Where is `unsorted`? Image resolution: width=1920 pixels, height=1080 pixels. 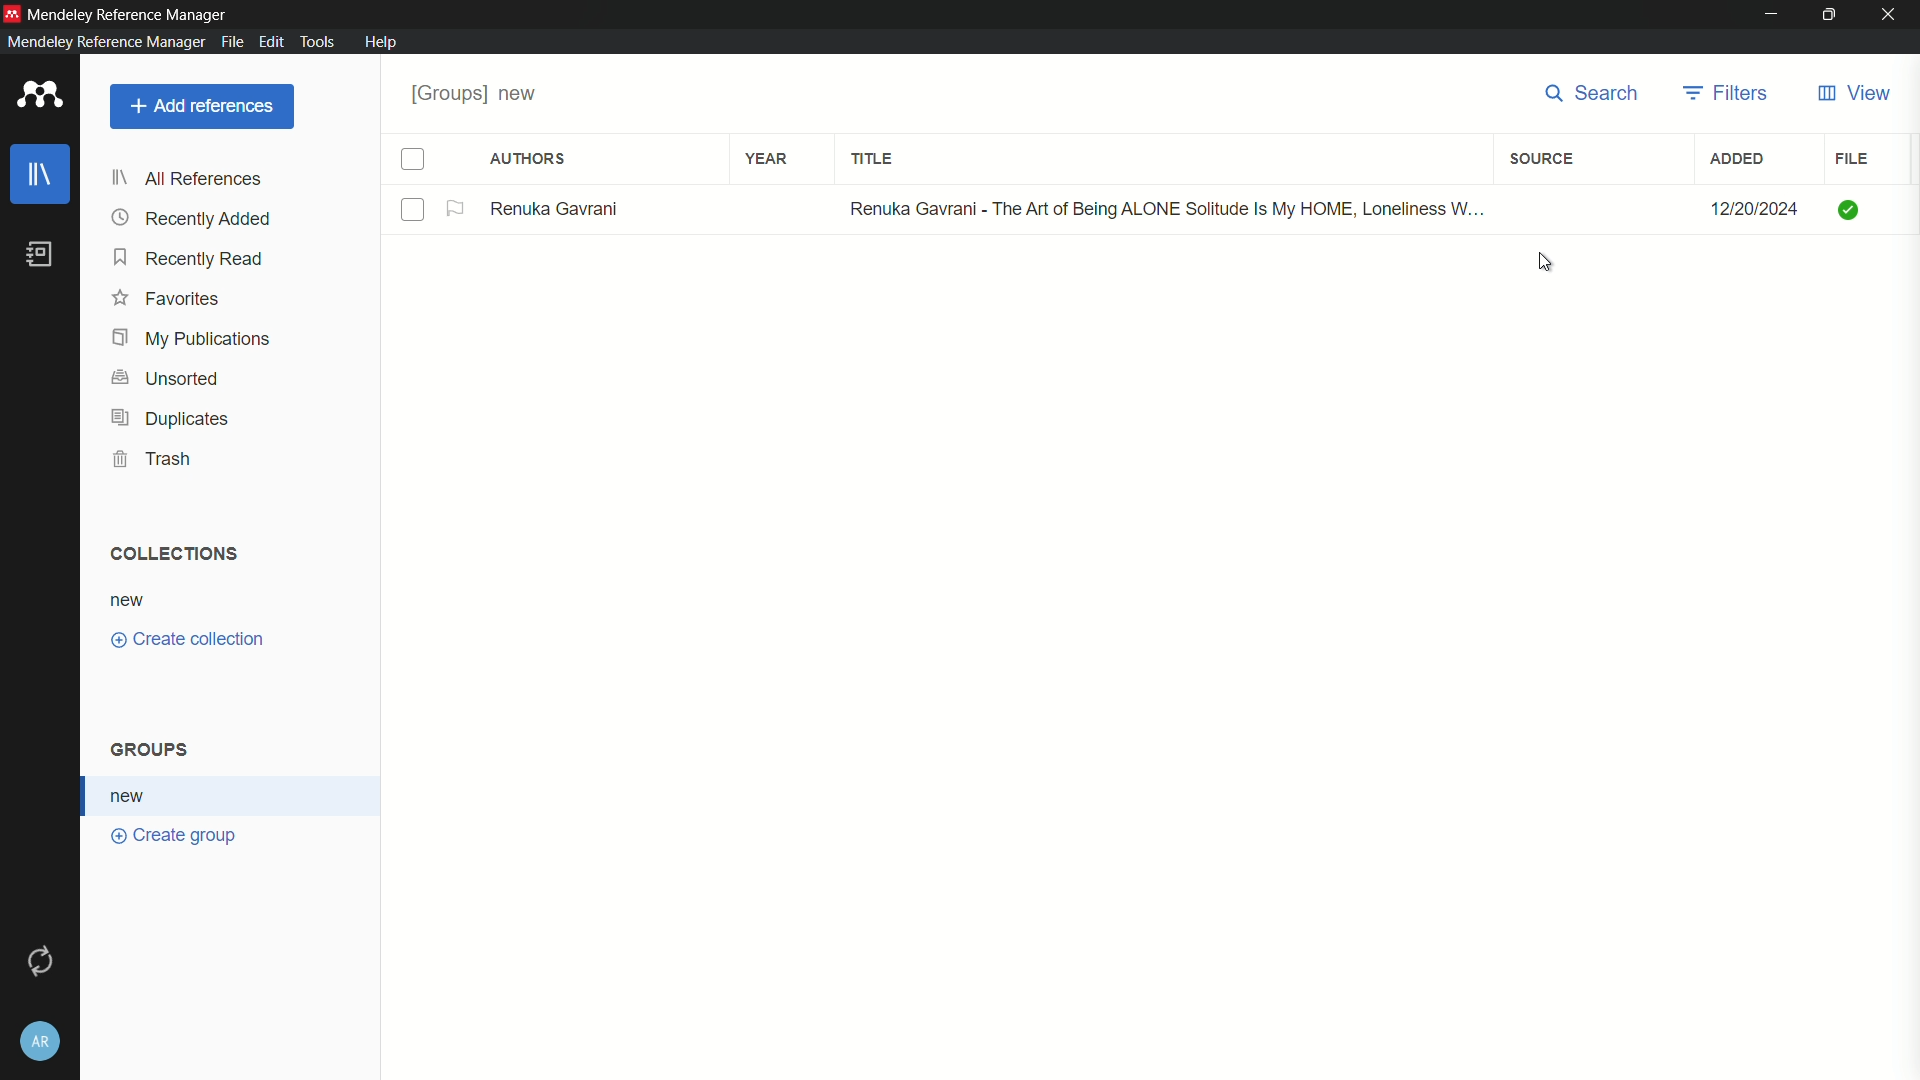 unsorted is located at coordinates (169, 378).